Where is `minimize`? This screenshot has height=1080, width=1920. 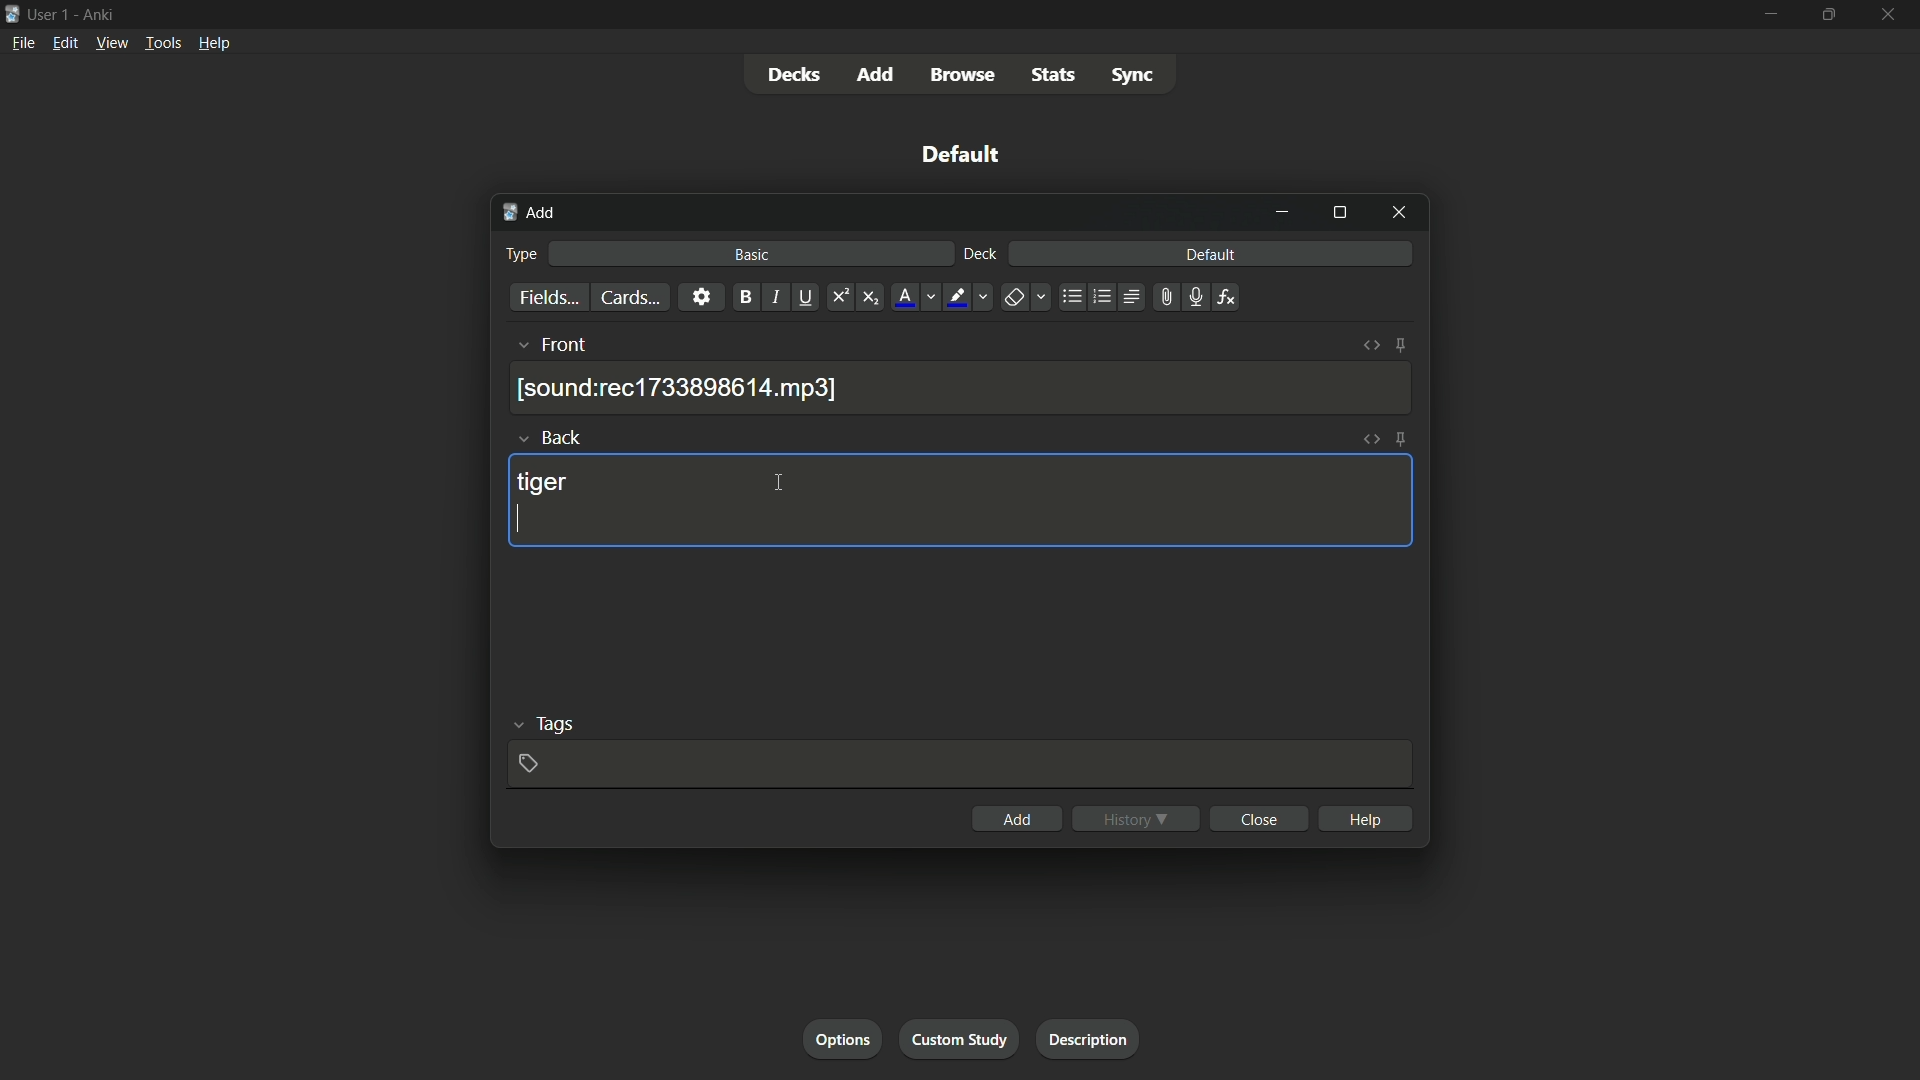
minimize is located at coordinates (1285, 212).